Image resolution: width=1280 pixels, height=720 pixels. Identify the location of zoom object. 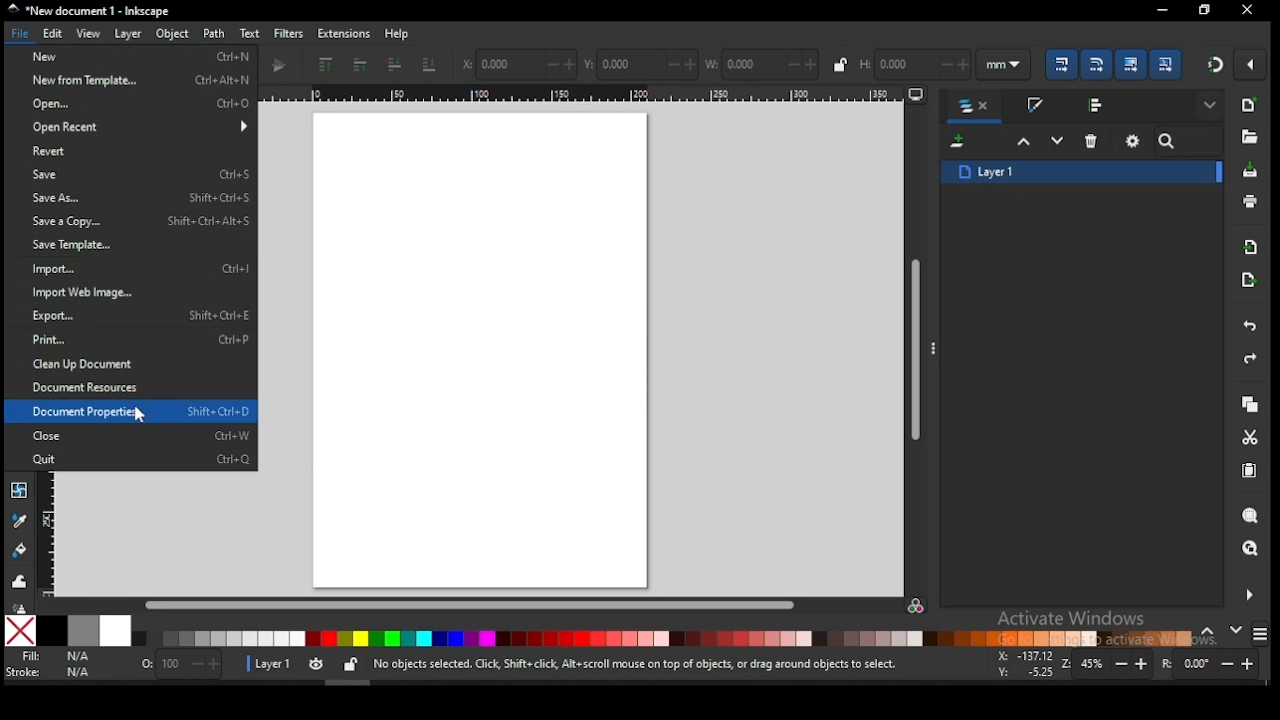
(1250, 516).